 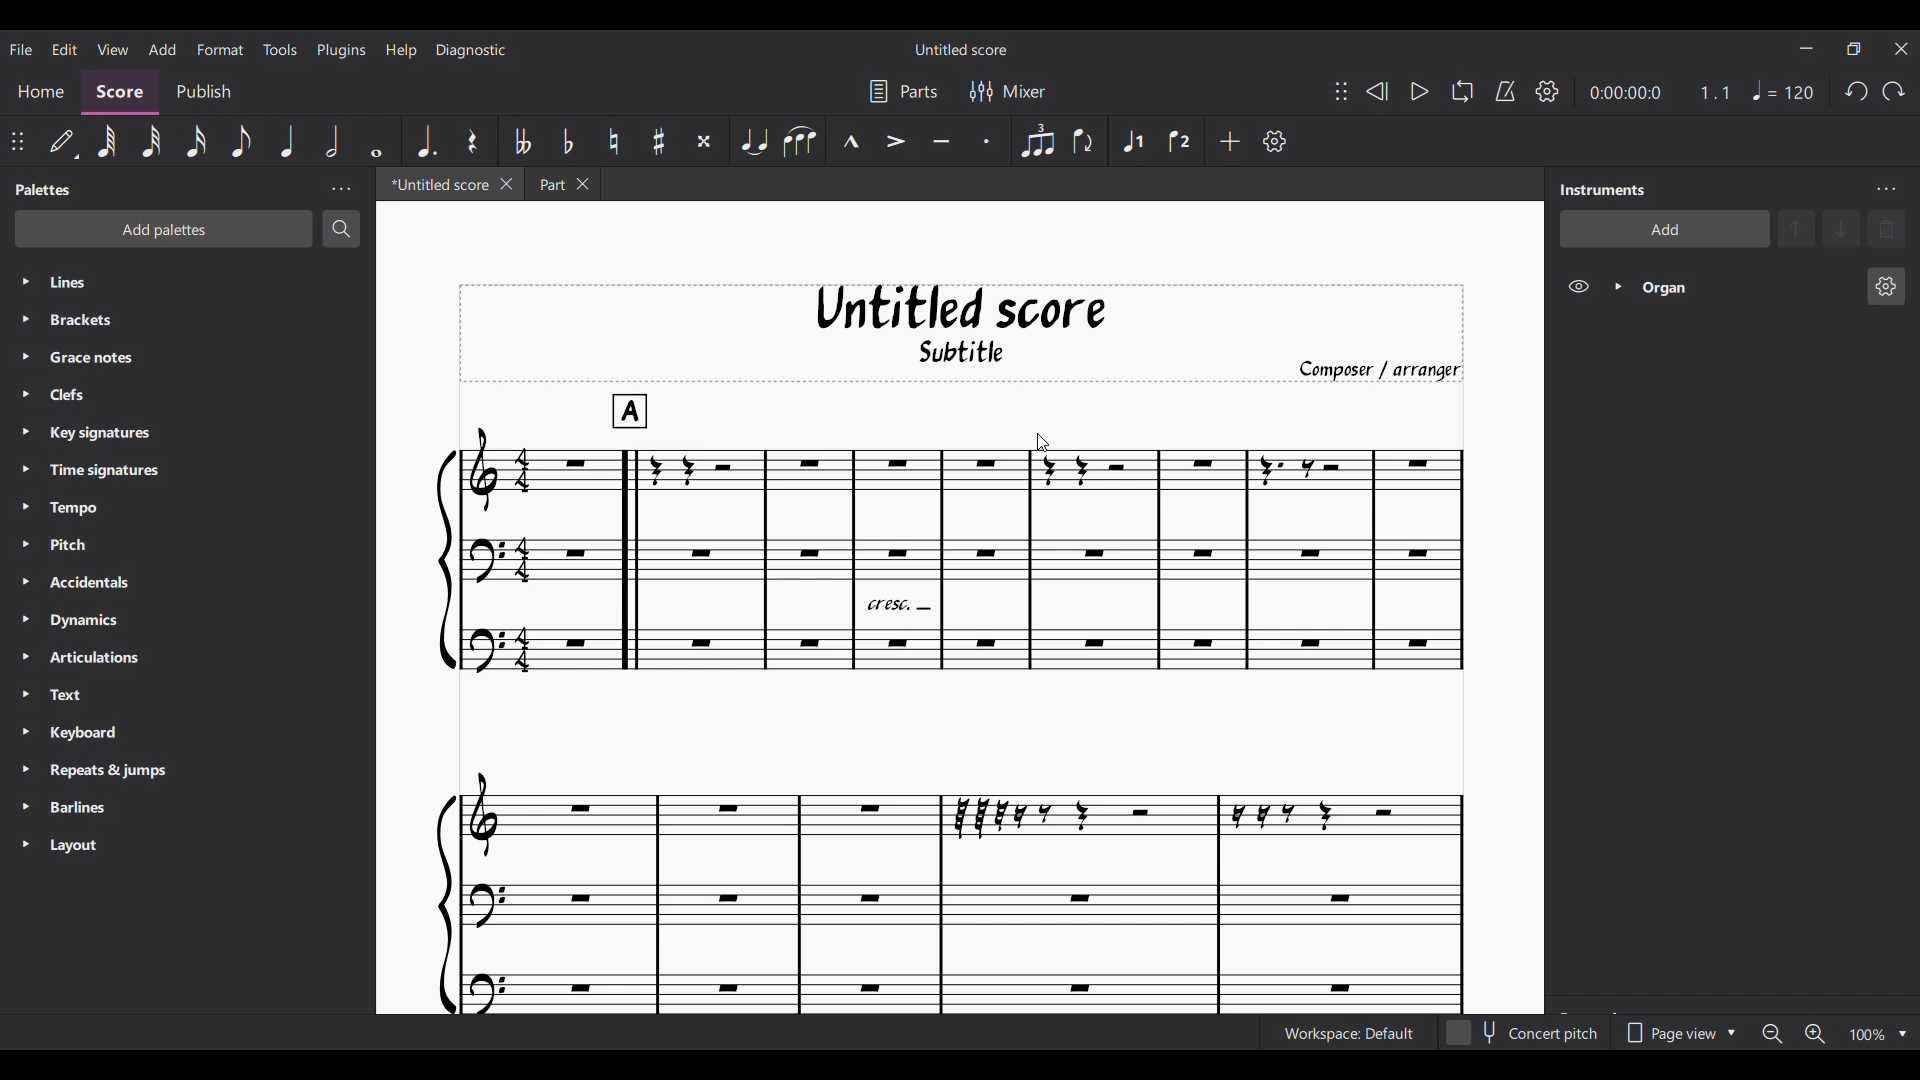 What do you see at coordinates (286, 142) in the screenshot?
I see `Quarter note` at bounding box center [286, 142].